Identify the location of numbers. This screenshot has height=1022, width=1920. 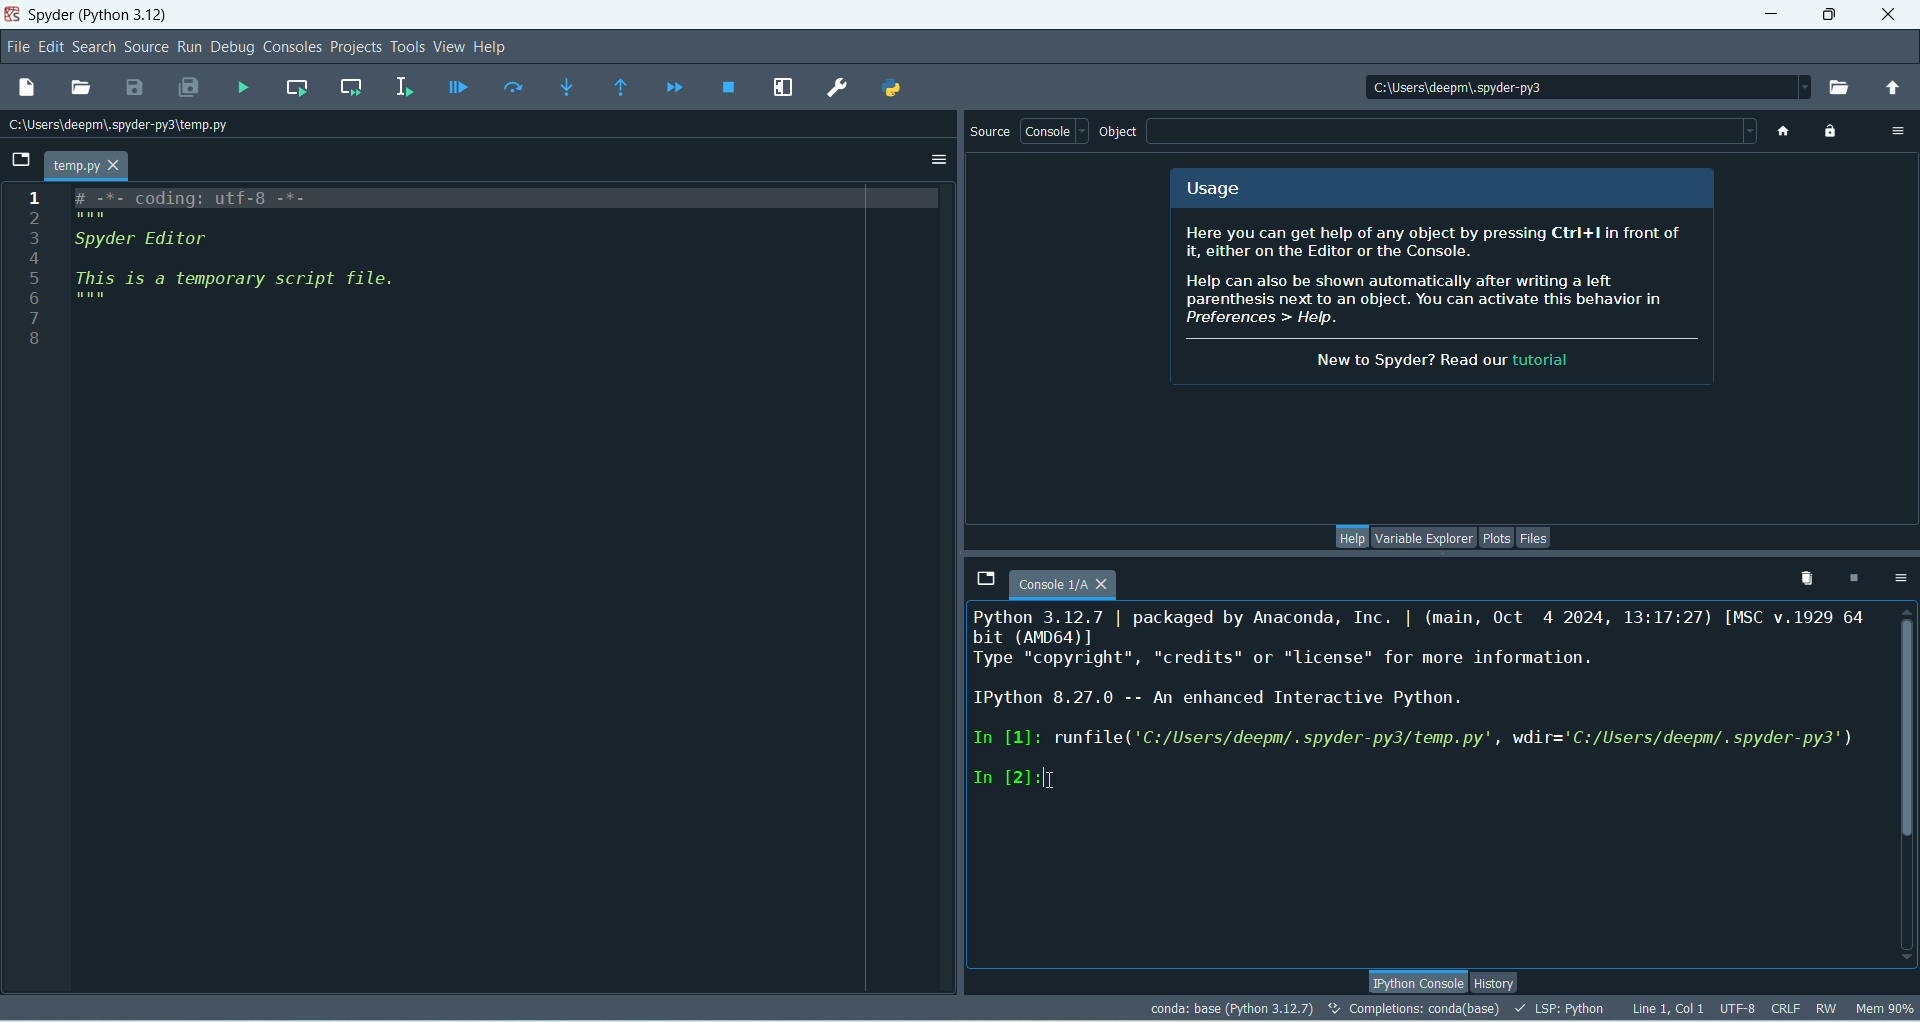
(35, 267).